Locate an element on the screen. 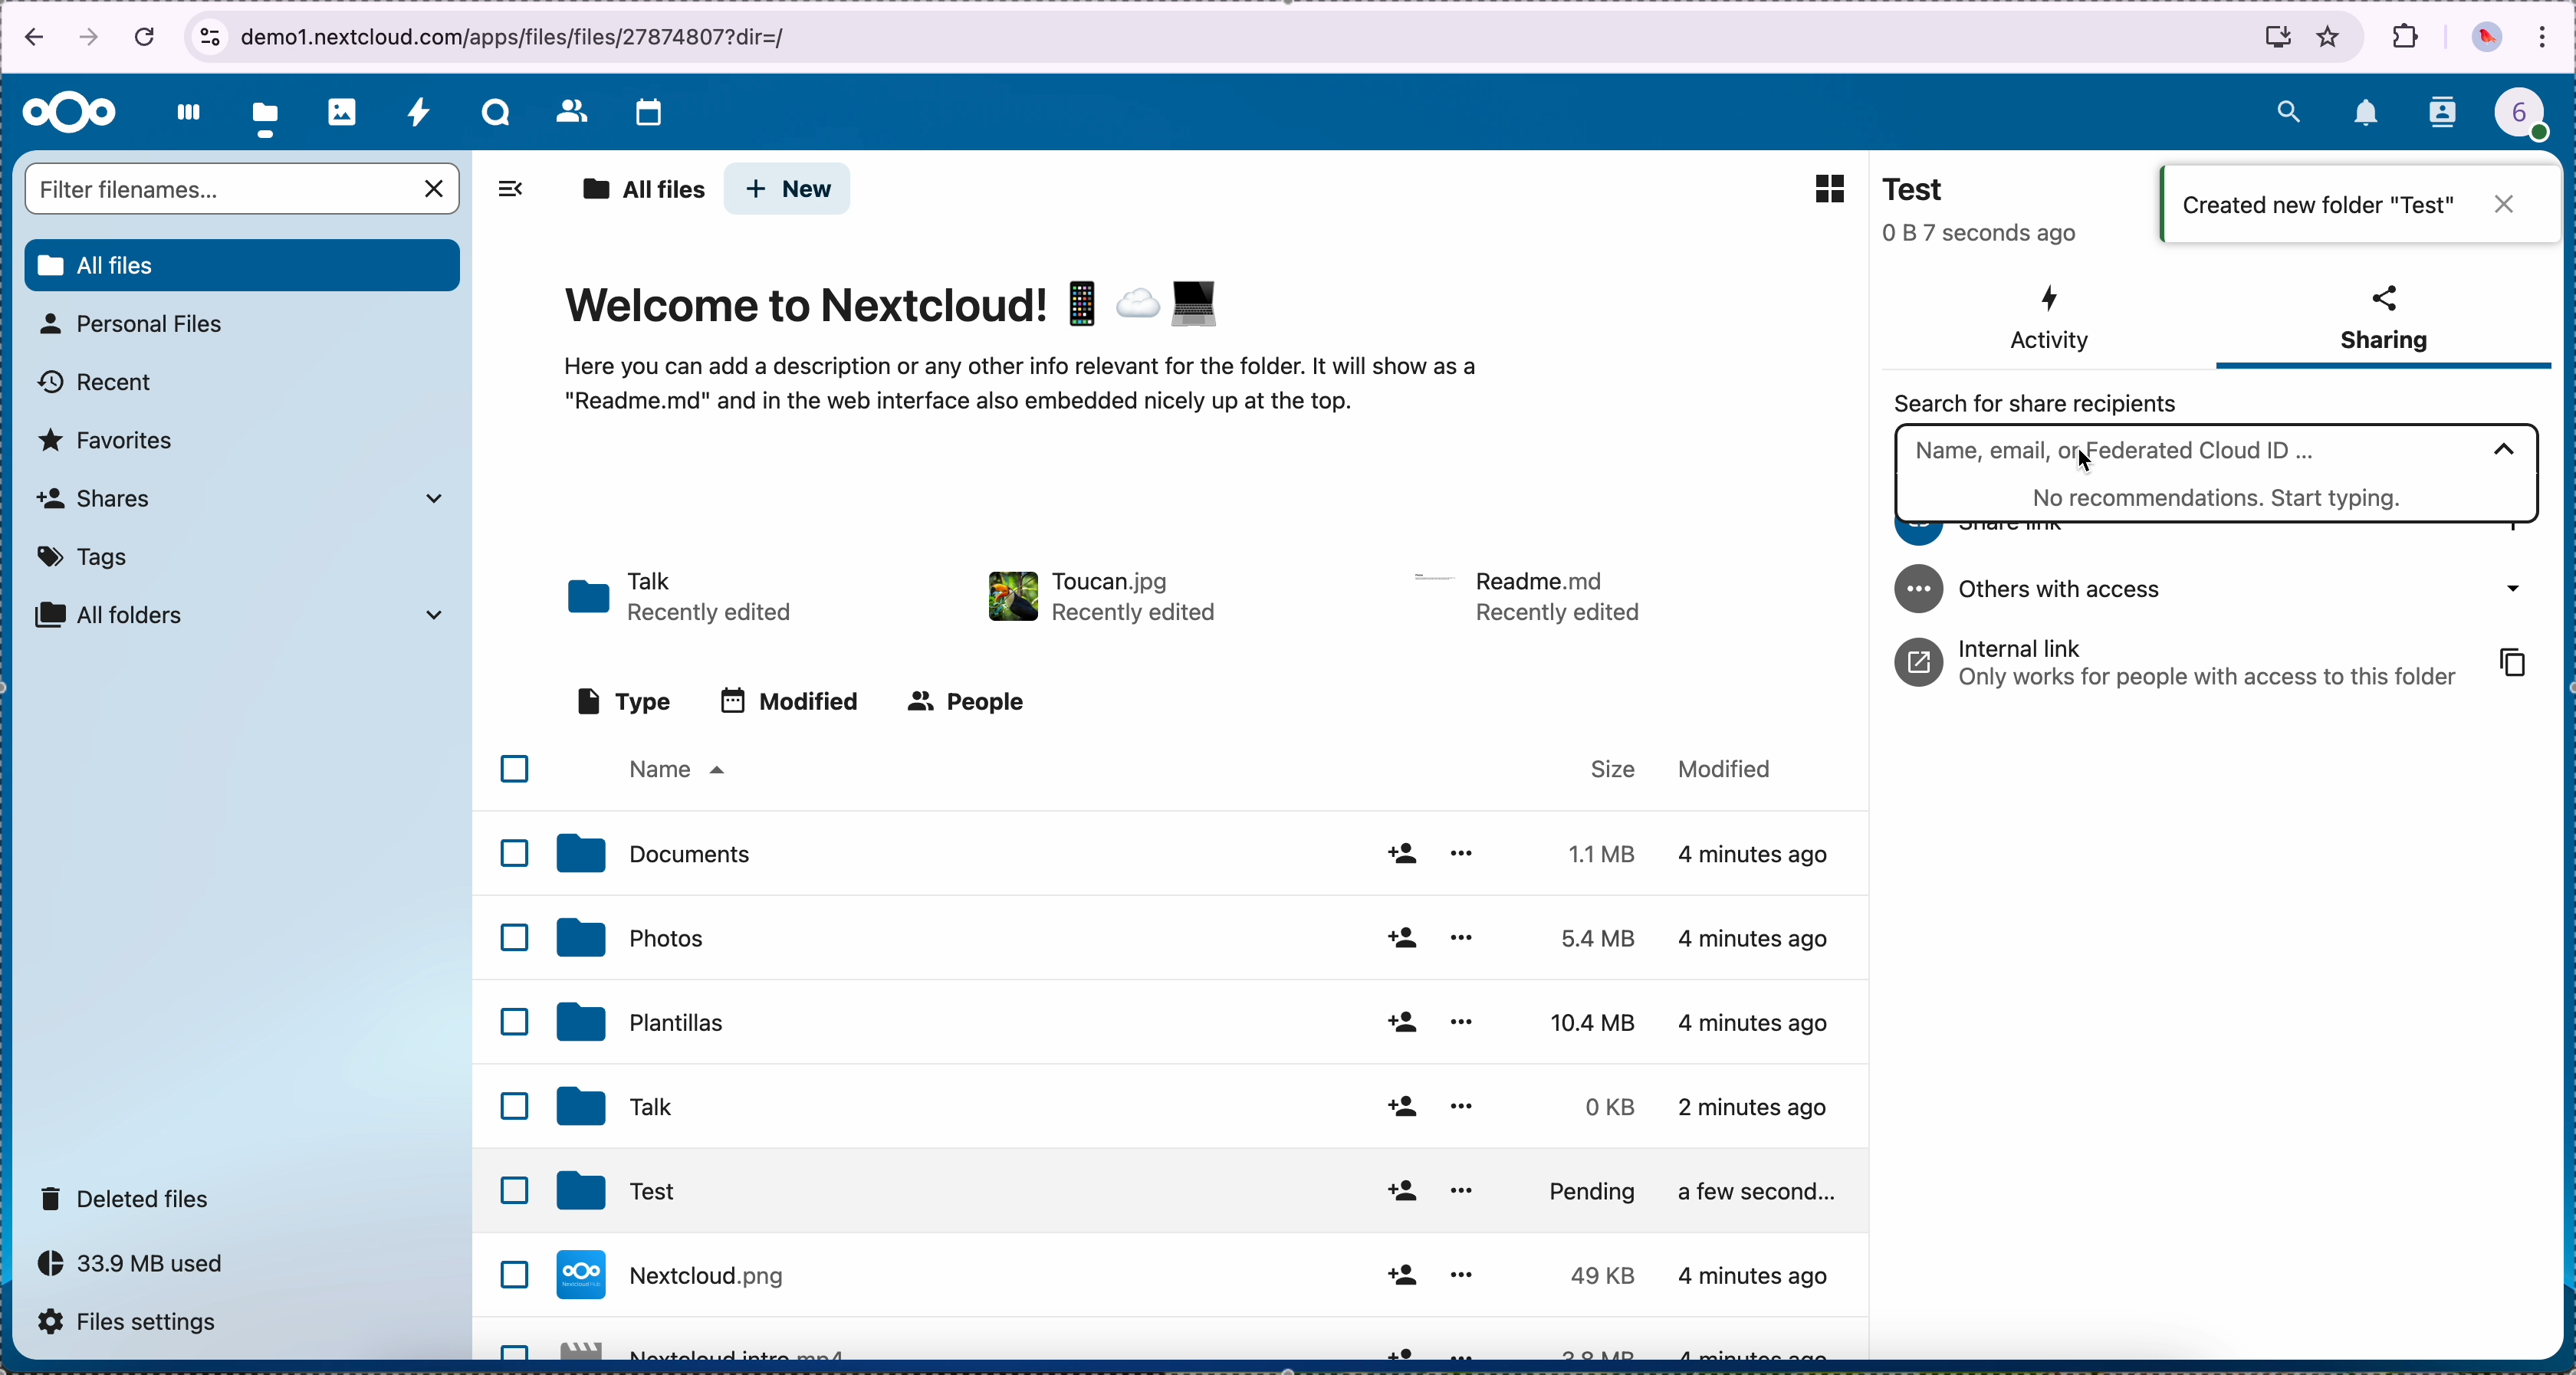 This screenshot has height=1375, width=2576. checkboxes is located at coordinates (504, 1046).